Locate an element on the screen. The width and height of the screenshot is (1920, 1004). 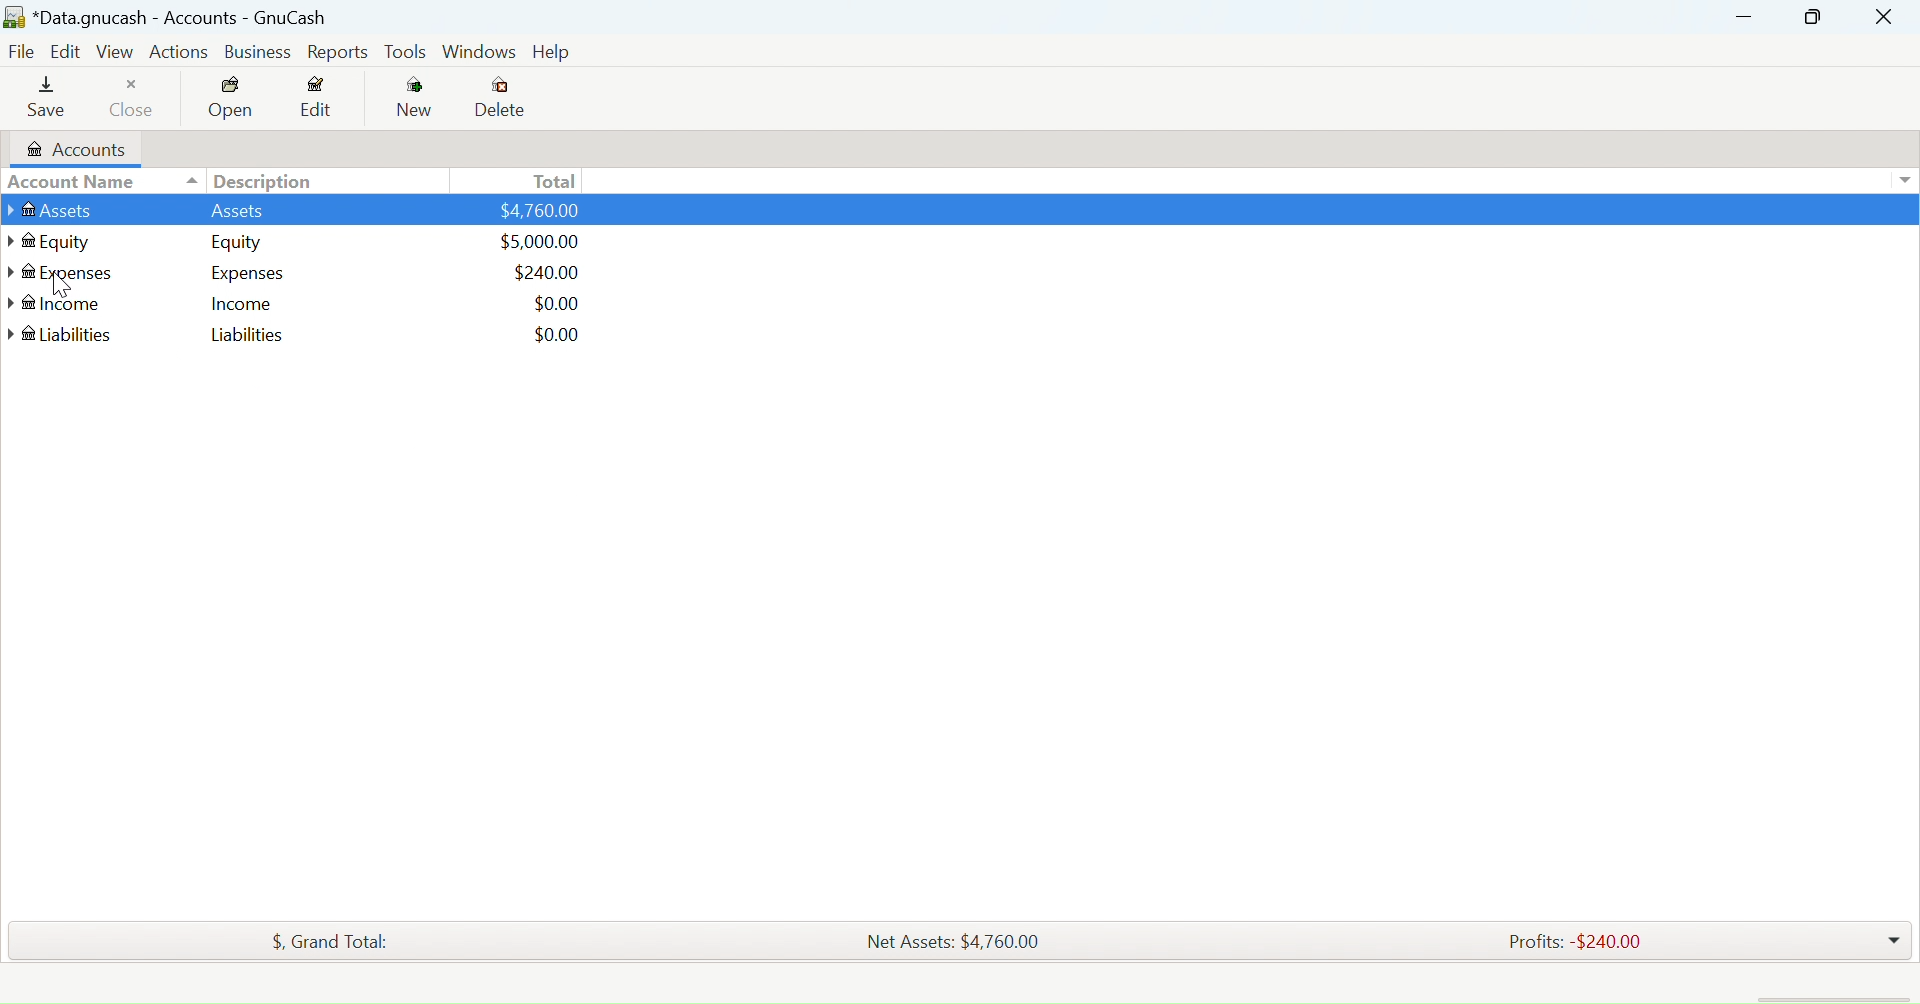
Close Window is located at coordinates (1884, 16).